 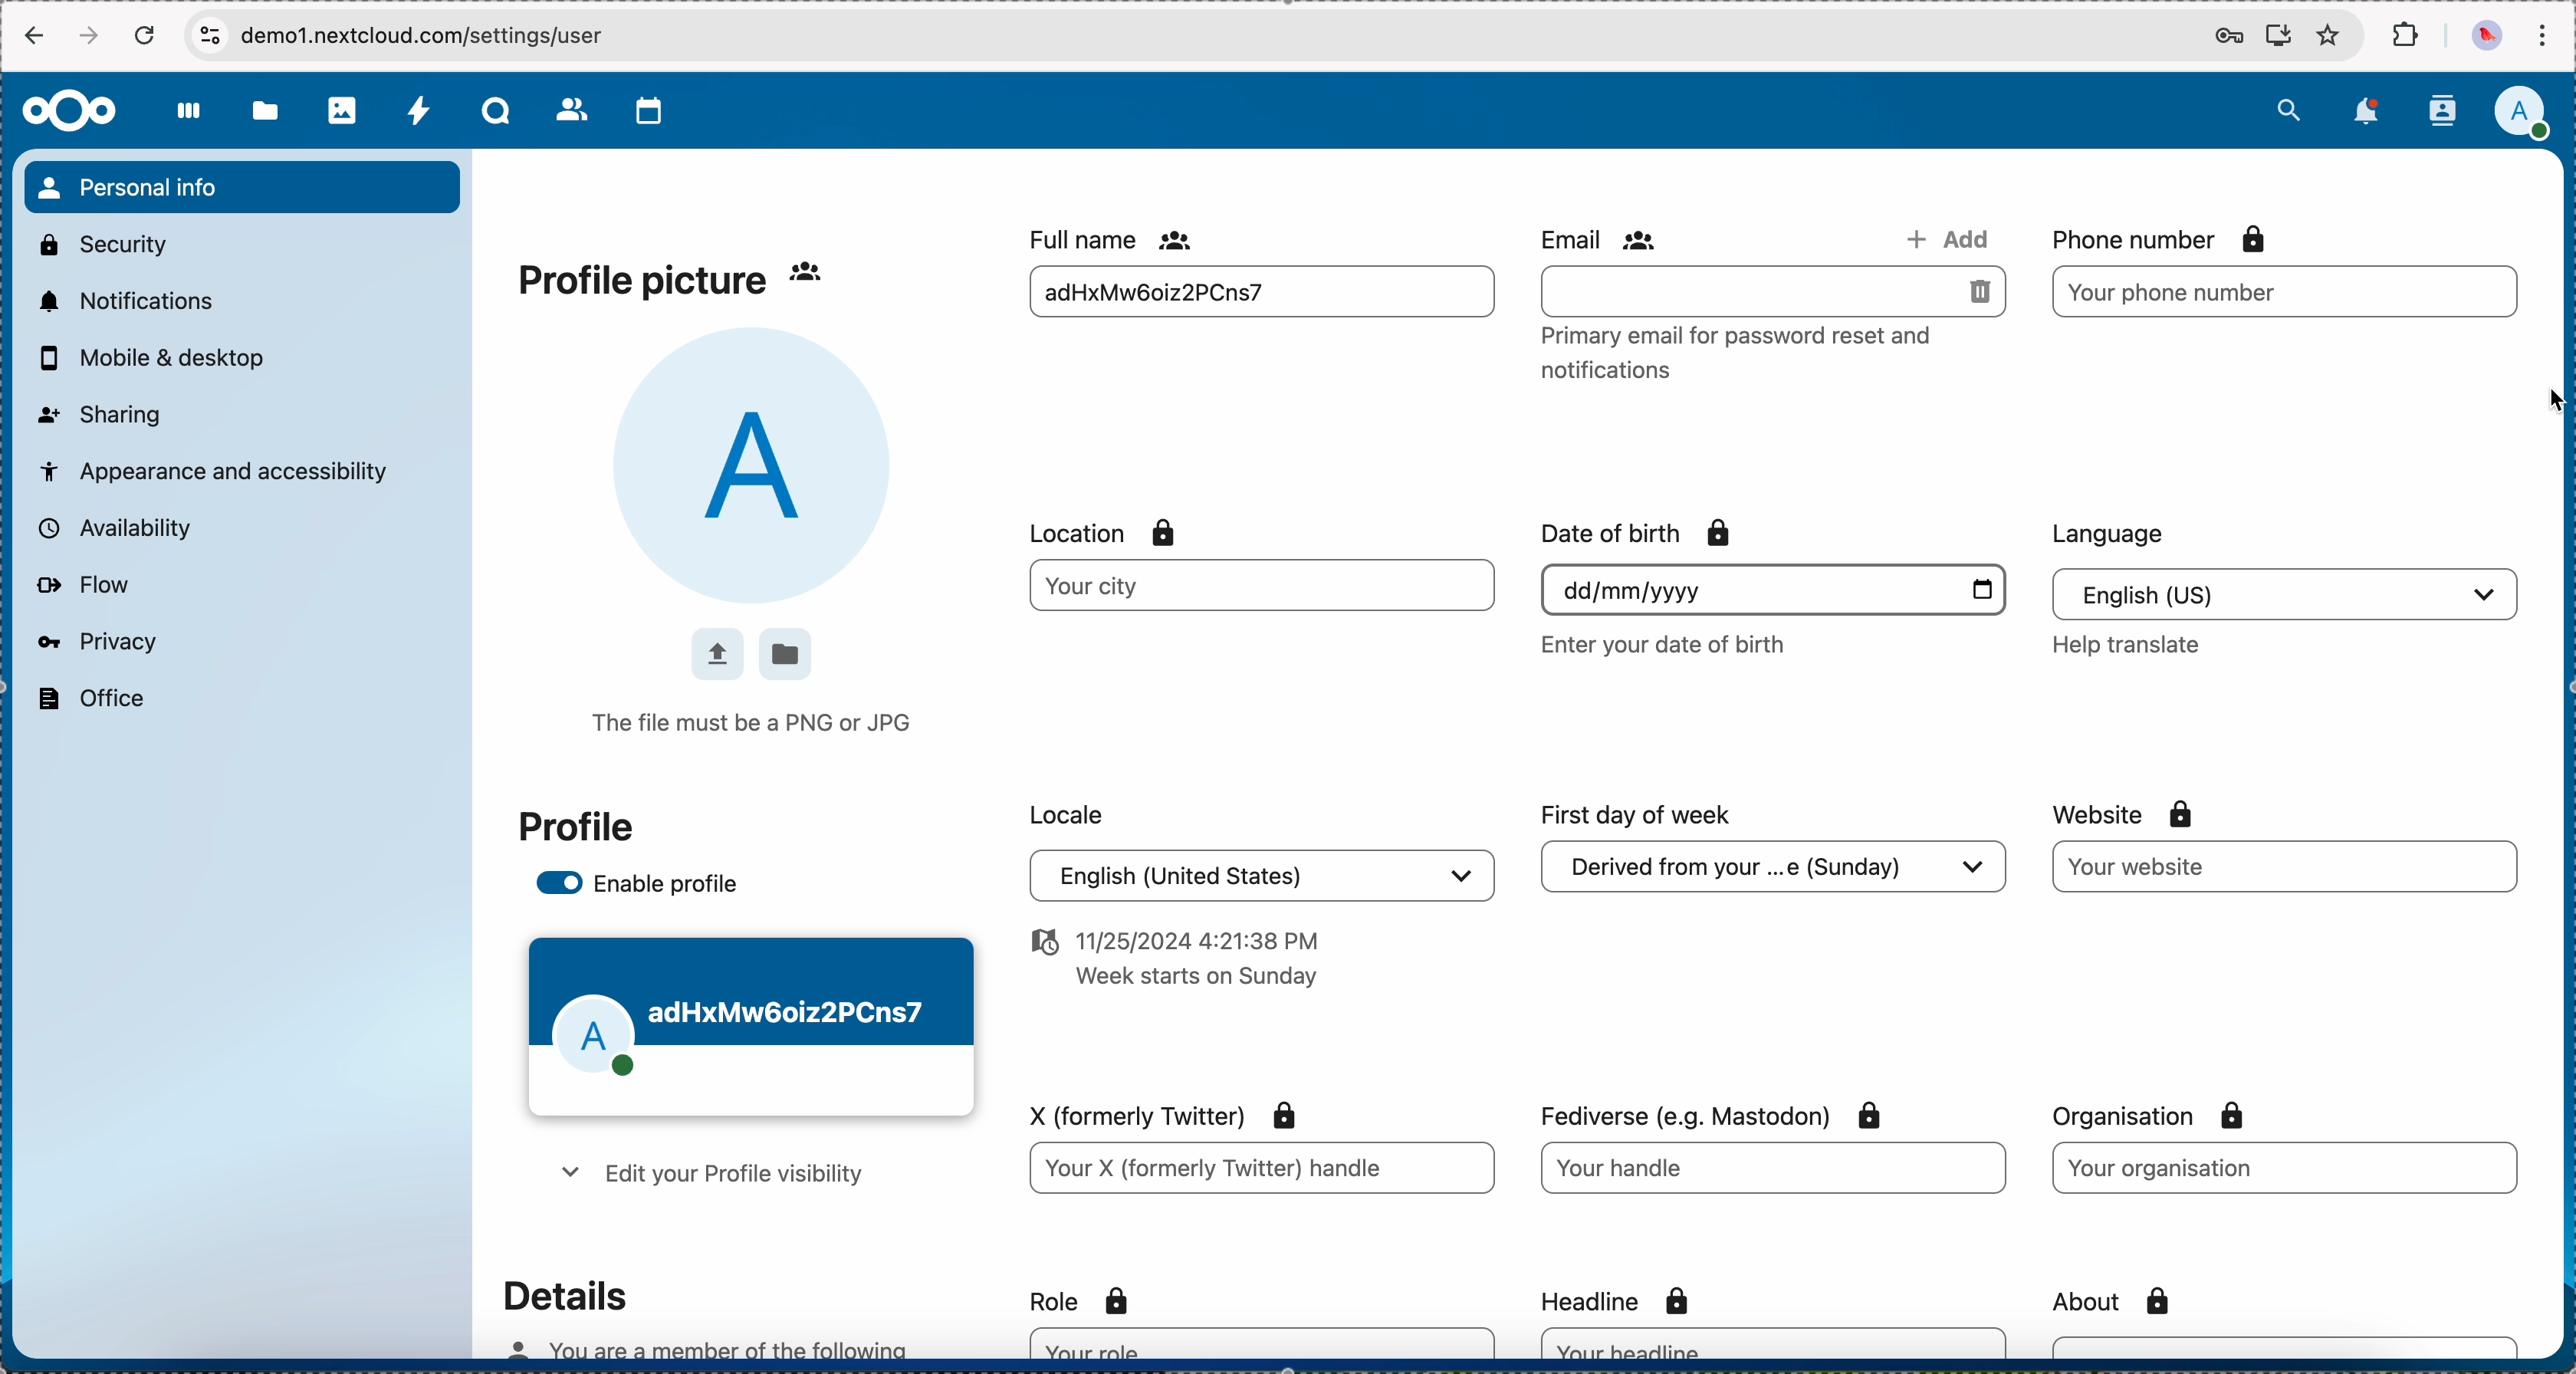 I want to click on type here, so click(x=1776, y=1171).